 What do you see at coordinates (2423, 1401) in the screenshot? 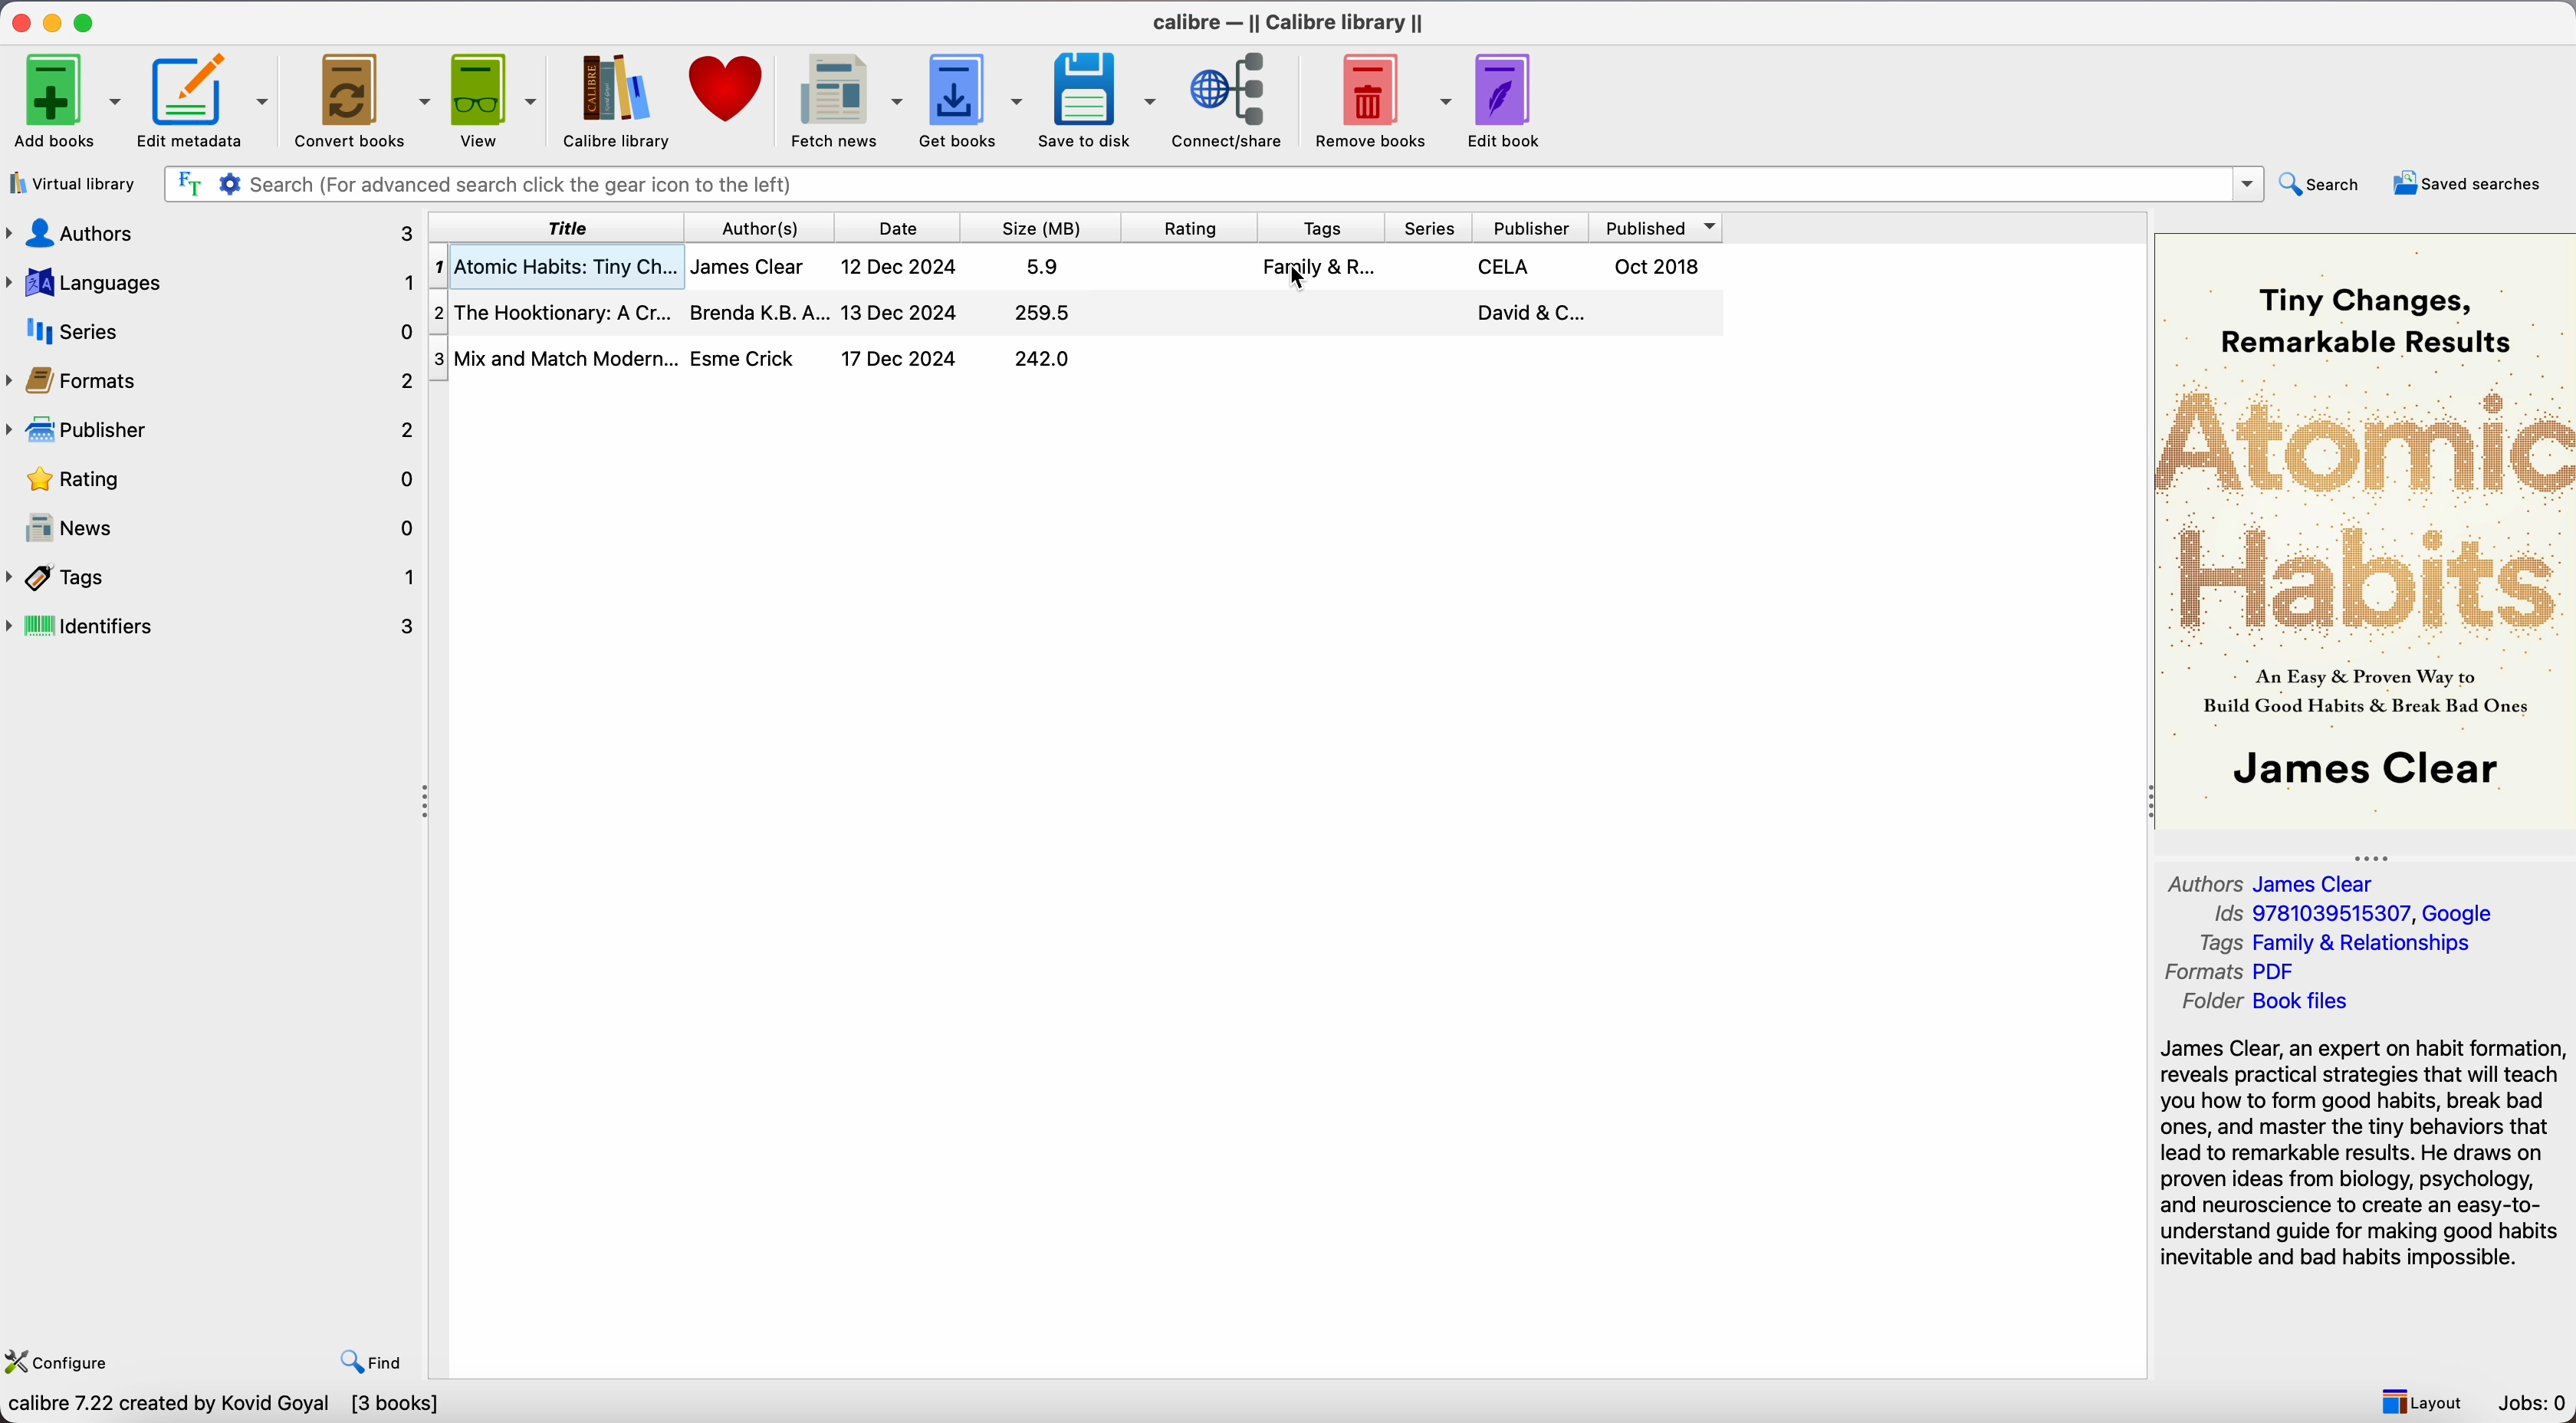
I see `layout` at bounding box center [2423, 1401].